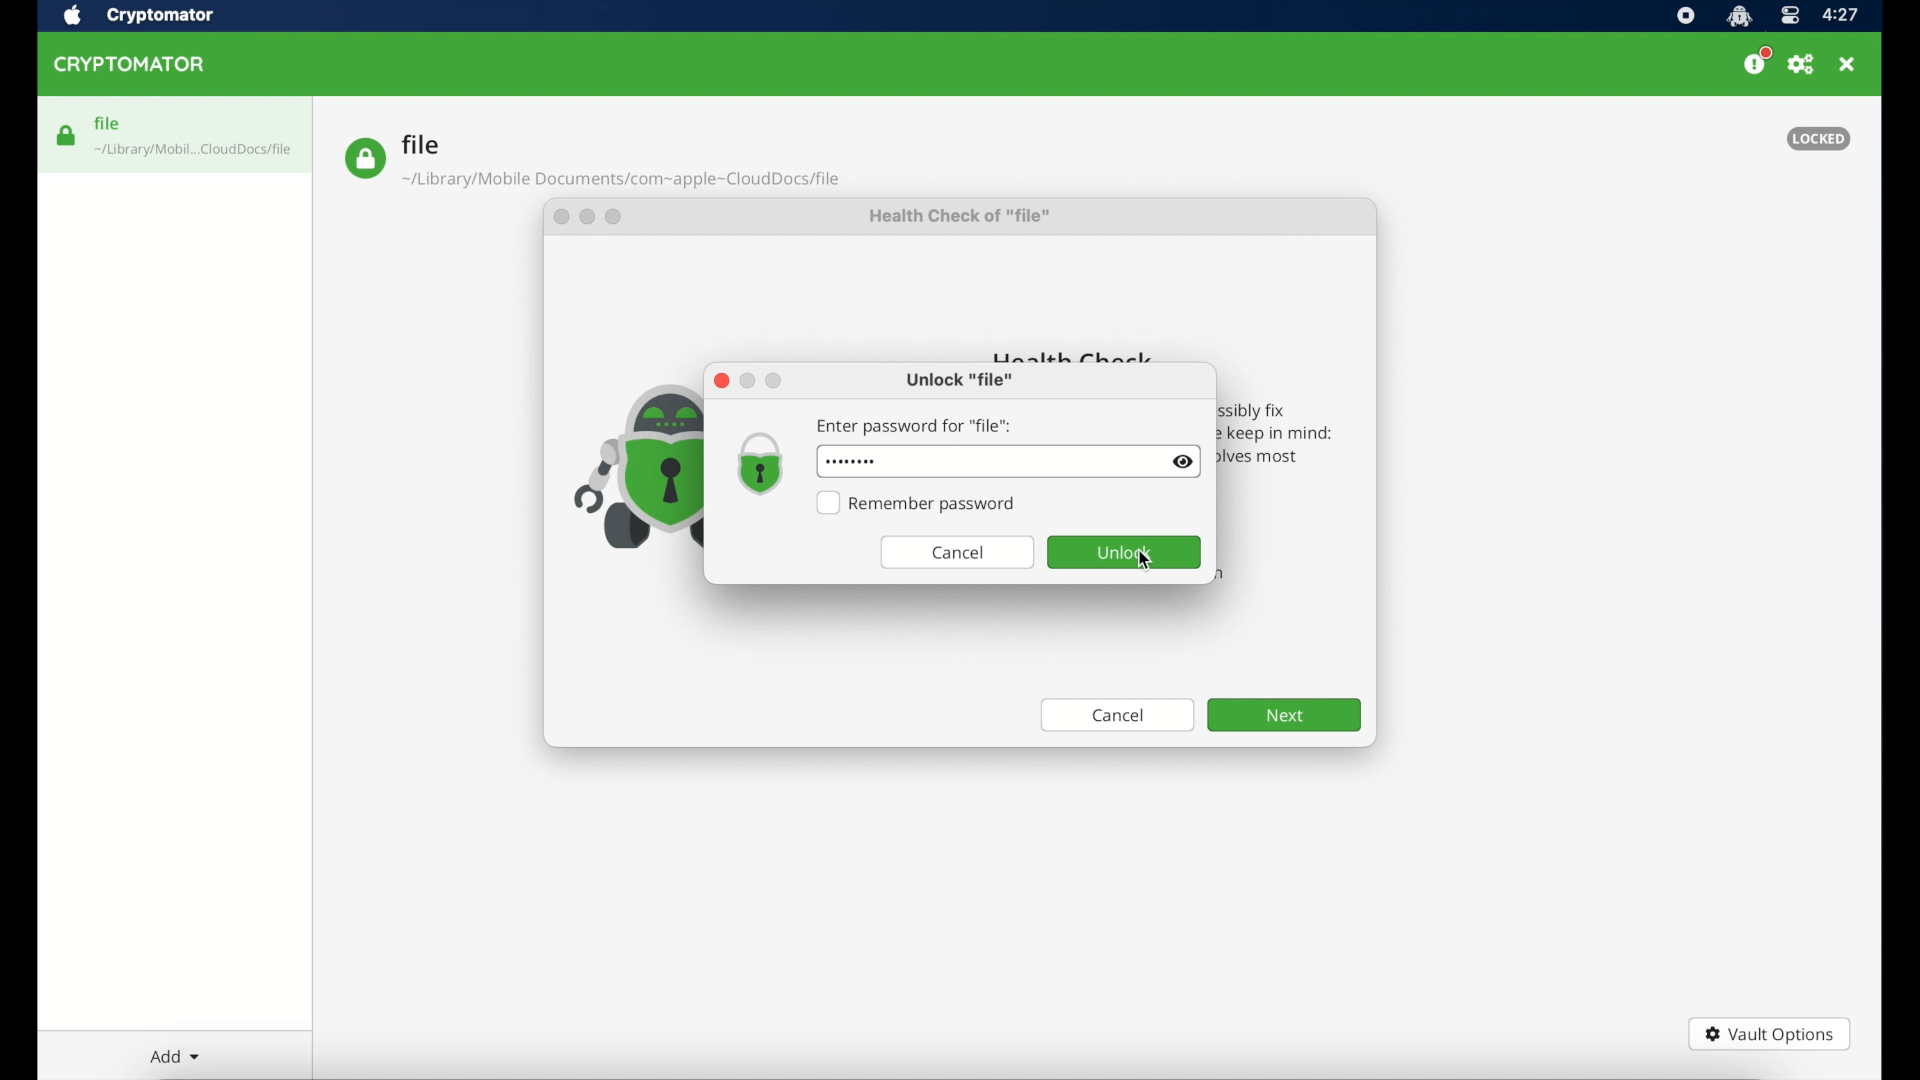  Describe the element at coordinates (1802, 65) in the screenshot. I see `preferences` at that location.